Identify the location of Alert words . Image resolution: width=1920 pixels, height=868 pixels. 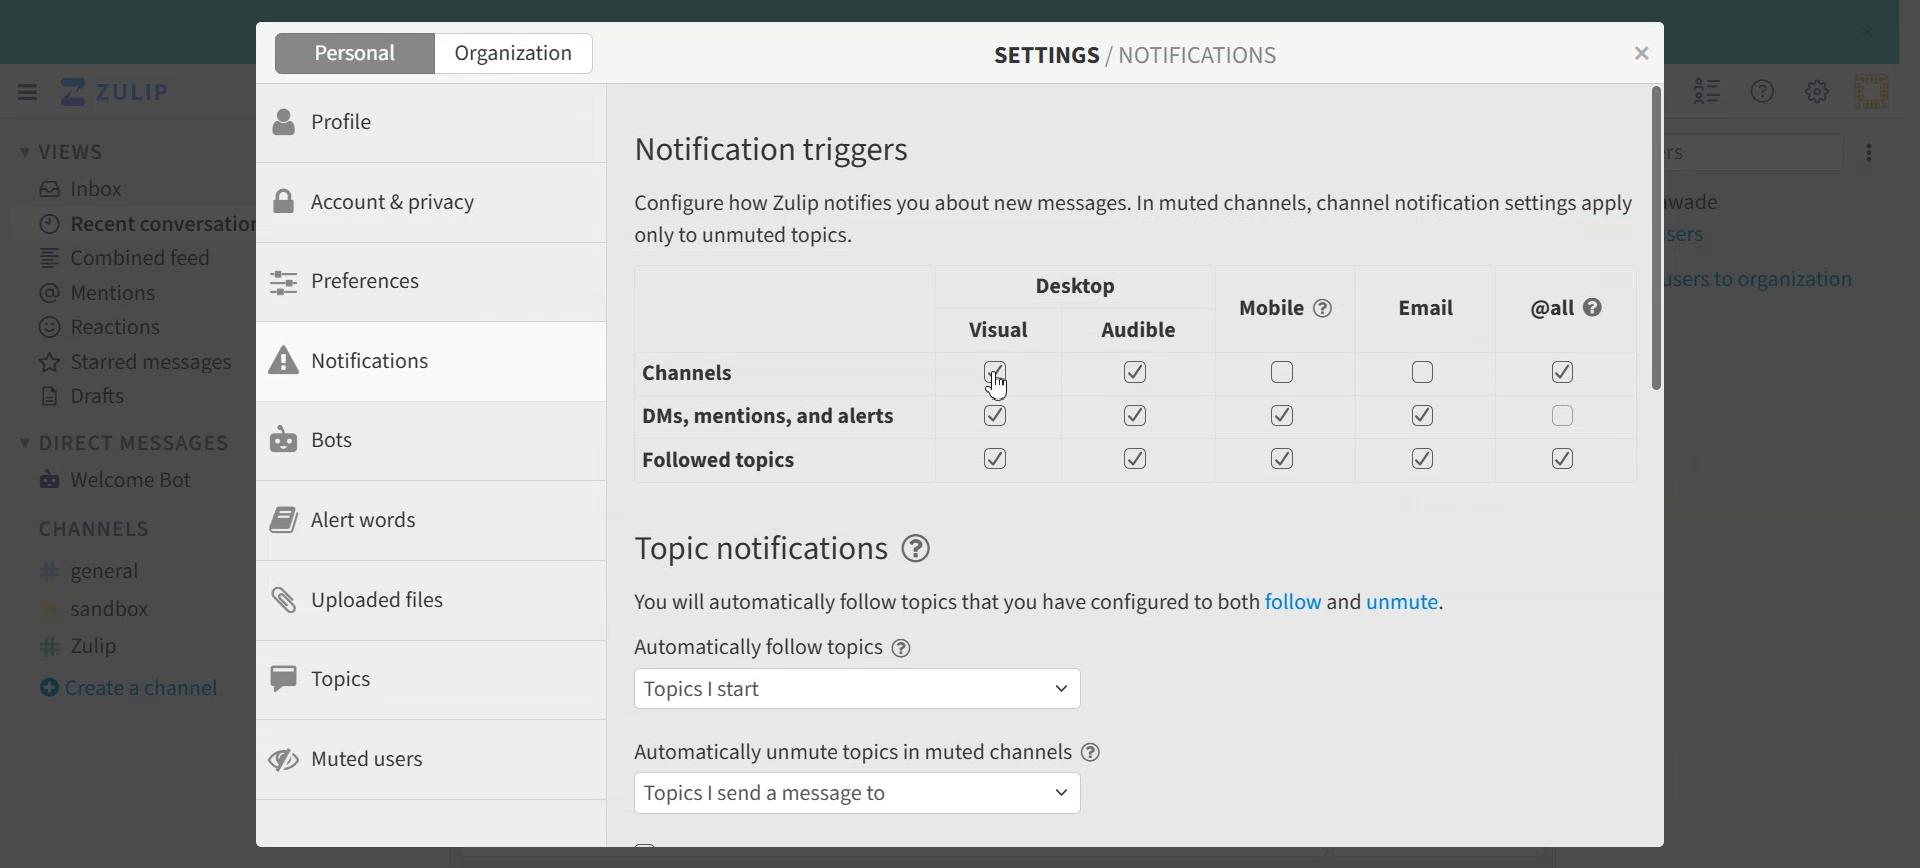
(403, 520).